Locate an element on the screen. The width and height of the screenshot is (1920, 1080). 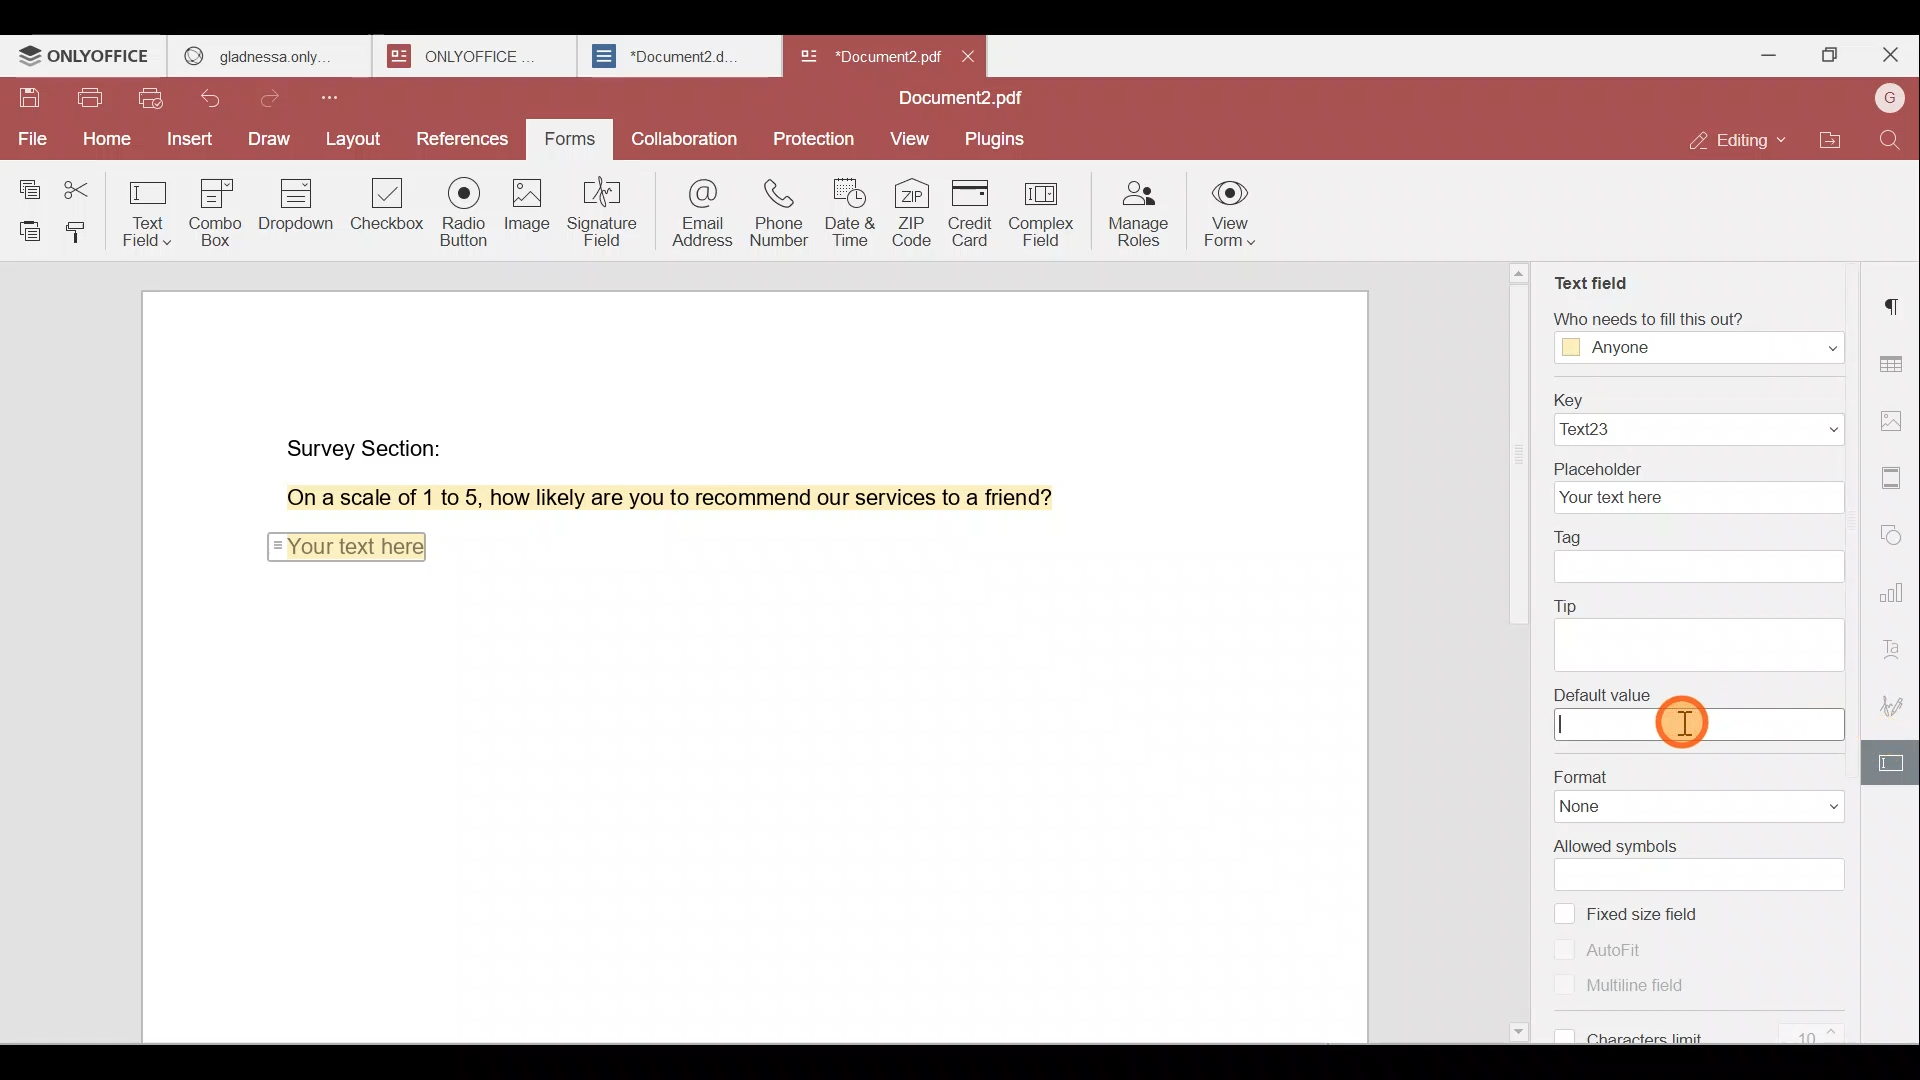
Signature settings is located at coordinates (1898, 704).